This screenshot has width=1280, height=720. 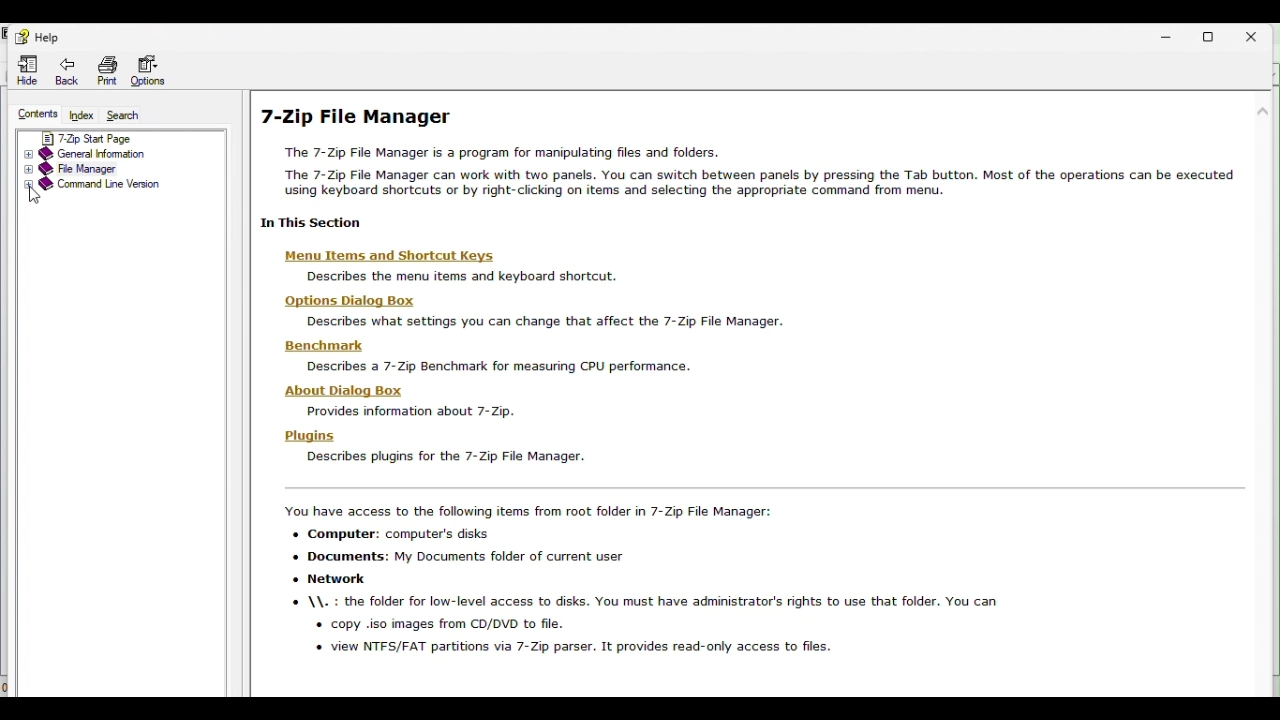 I want to click on plugins, so click(x=437, y=449).